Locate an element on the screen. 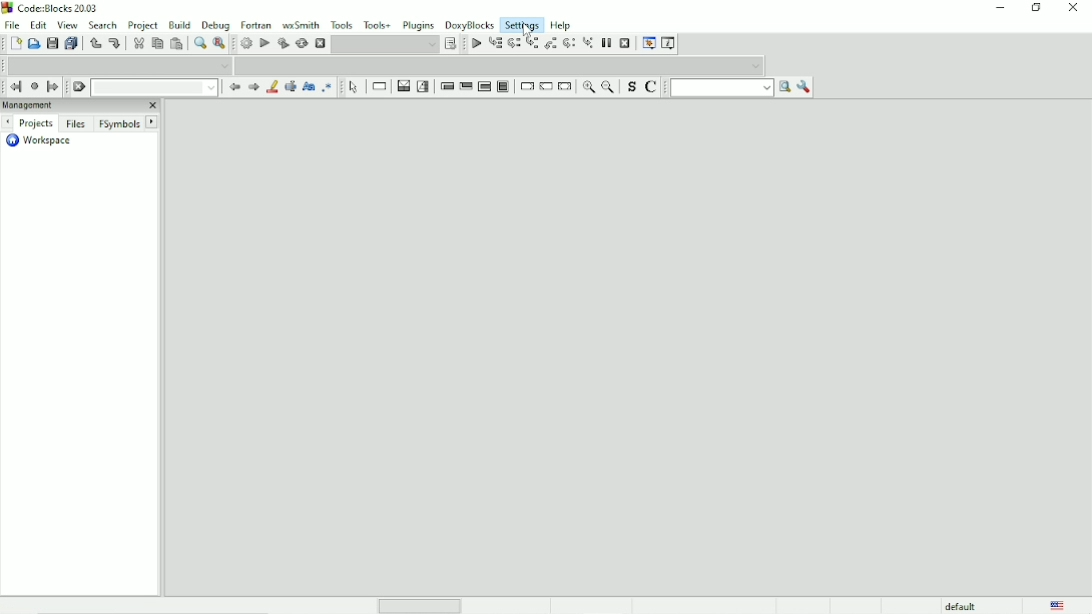 This screenshot has height=614, width=1092. Close is located at coordinates (152, 105).